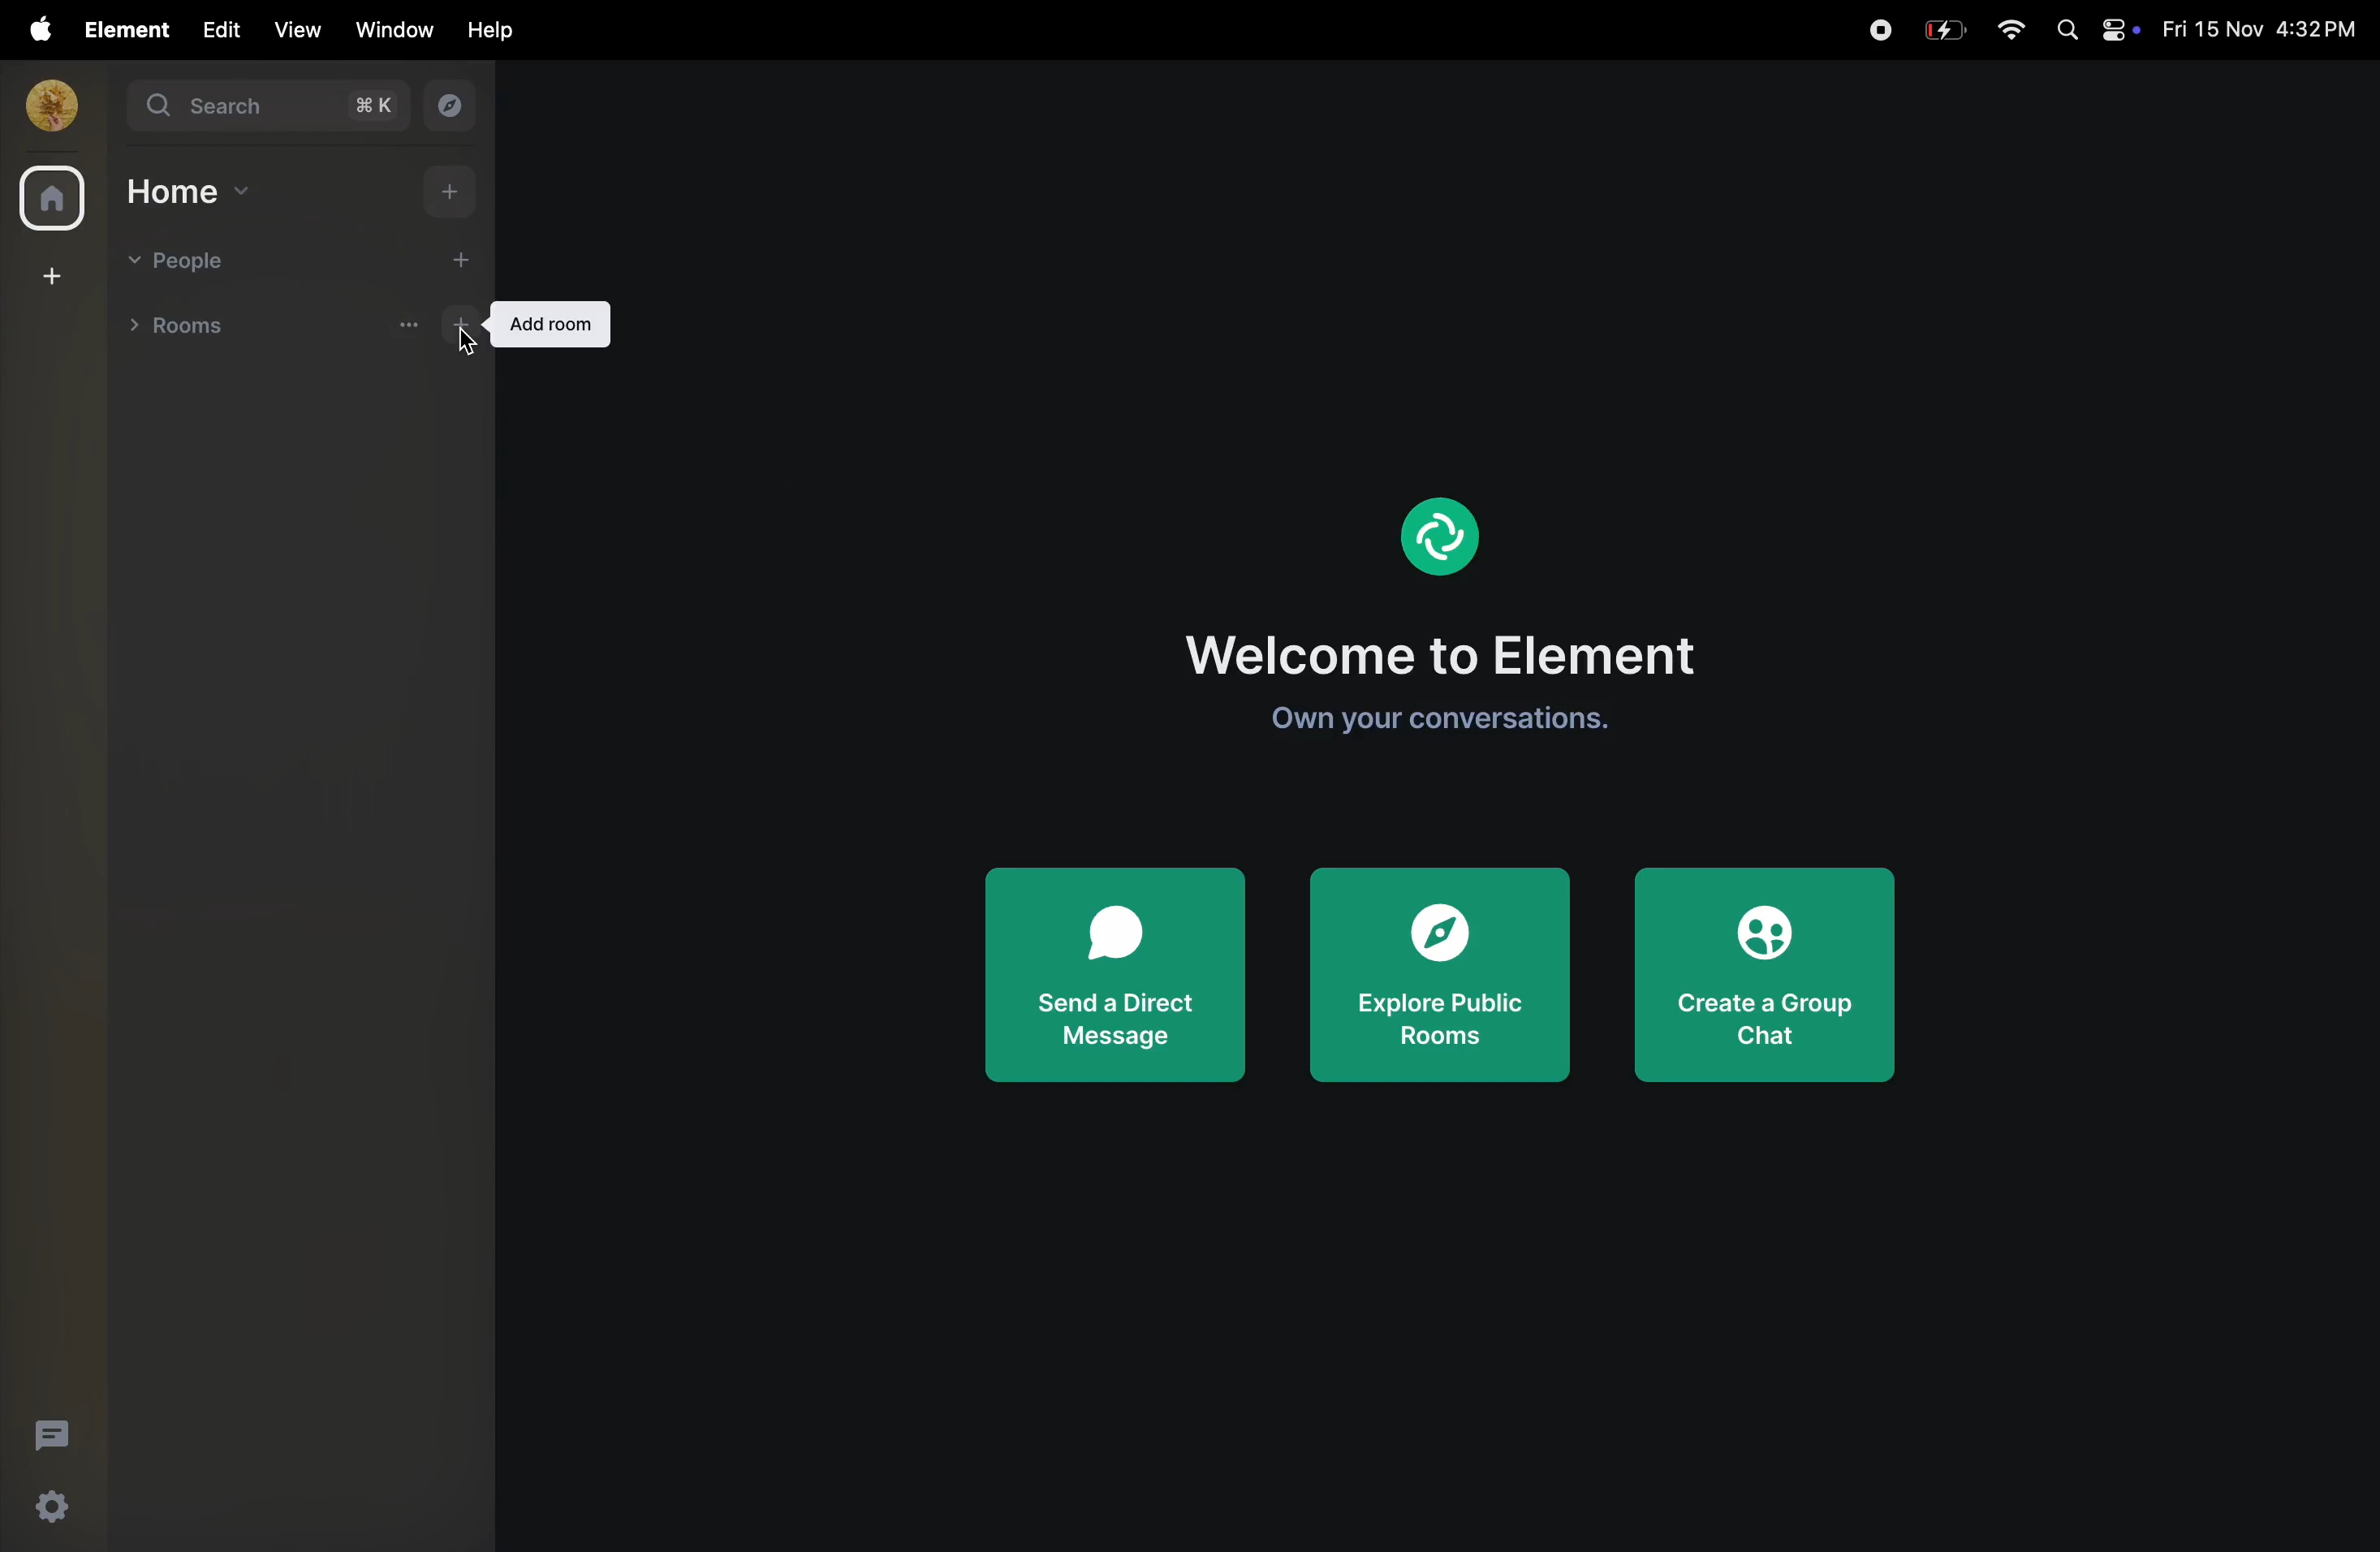 The height and width of the screenshot is (1552, 2380). Describe the element at coordinates (53, 1512) in the screenshot. I see `settings` at that location.